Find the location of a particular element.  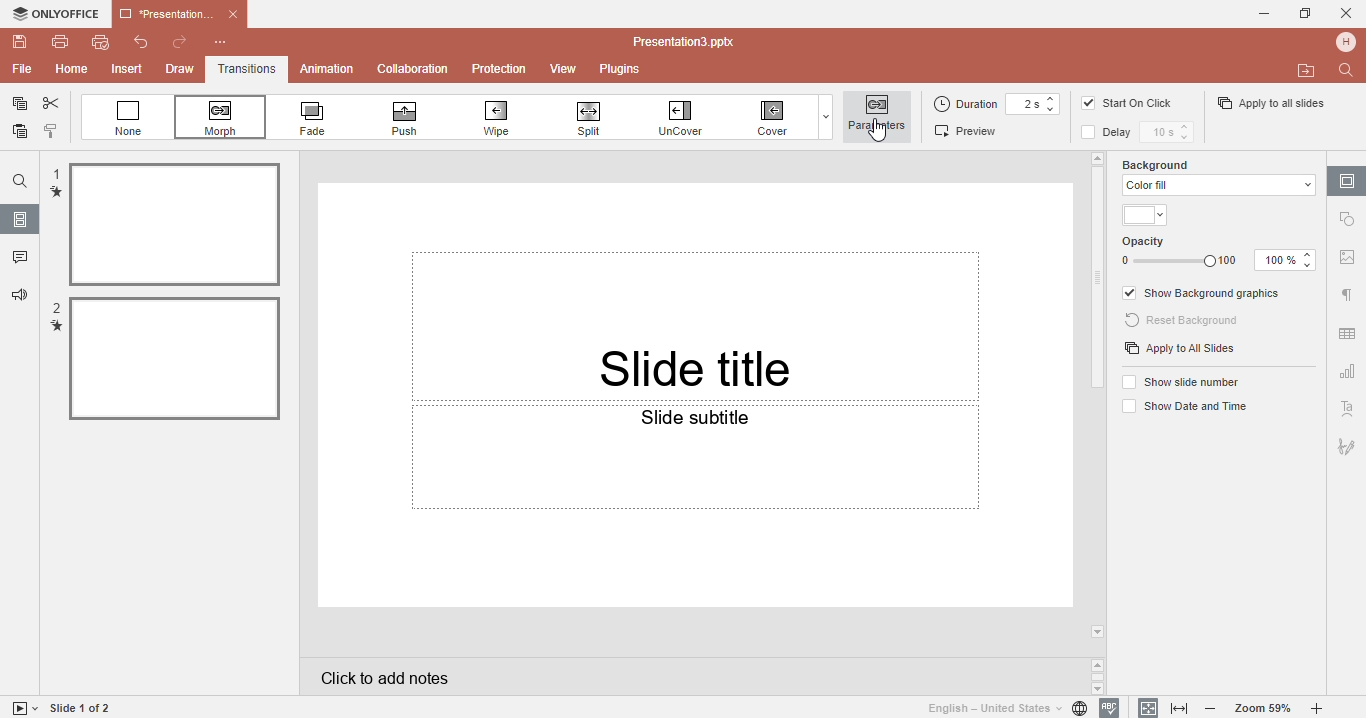

Wipe is located at coordinates (508, 117).